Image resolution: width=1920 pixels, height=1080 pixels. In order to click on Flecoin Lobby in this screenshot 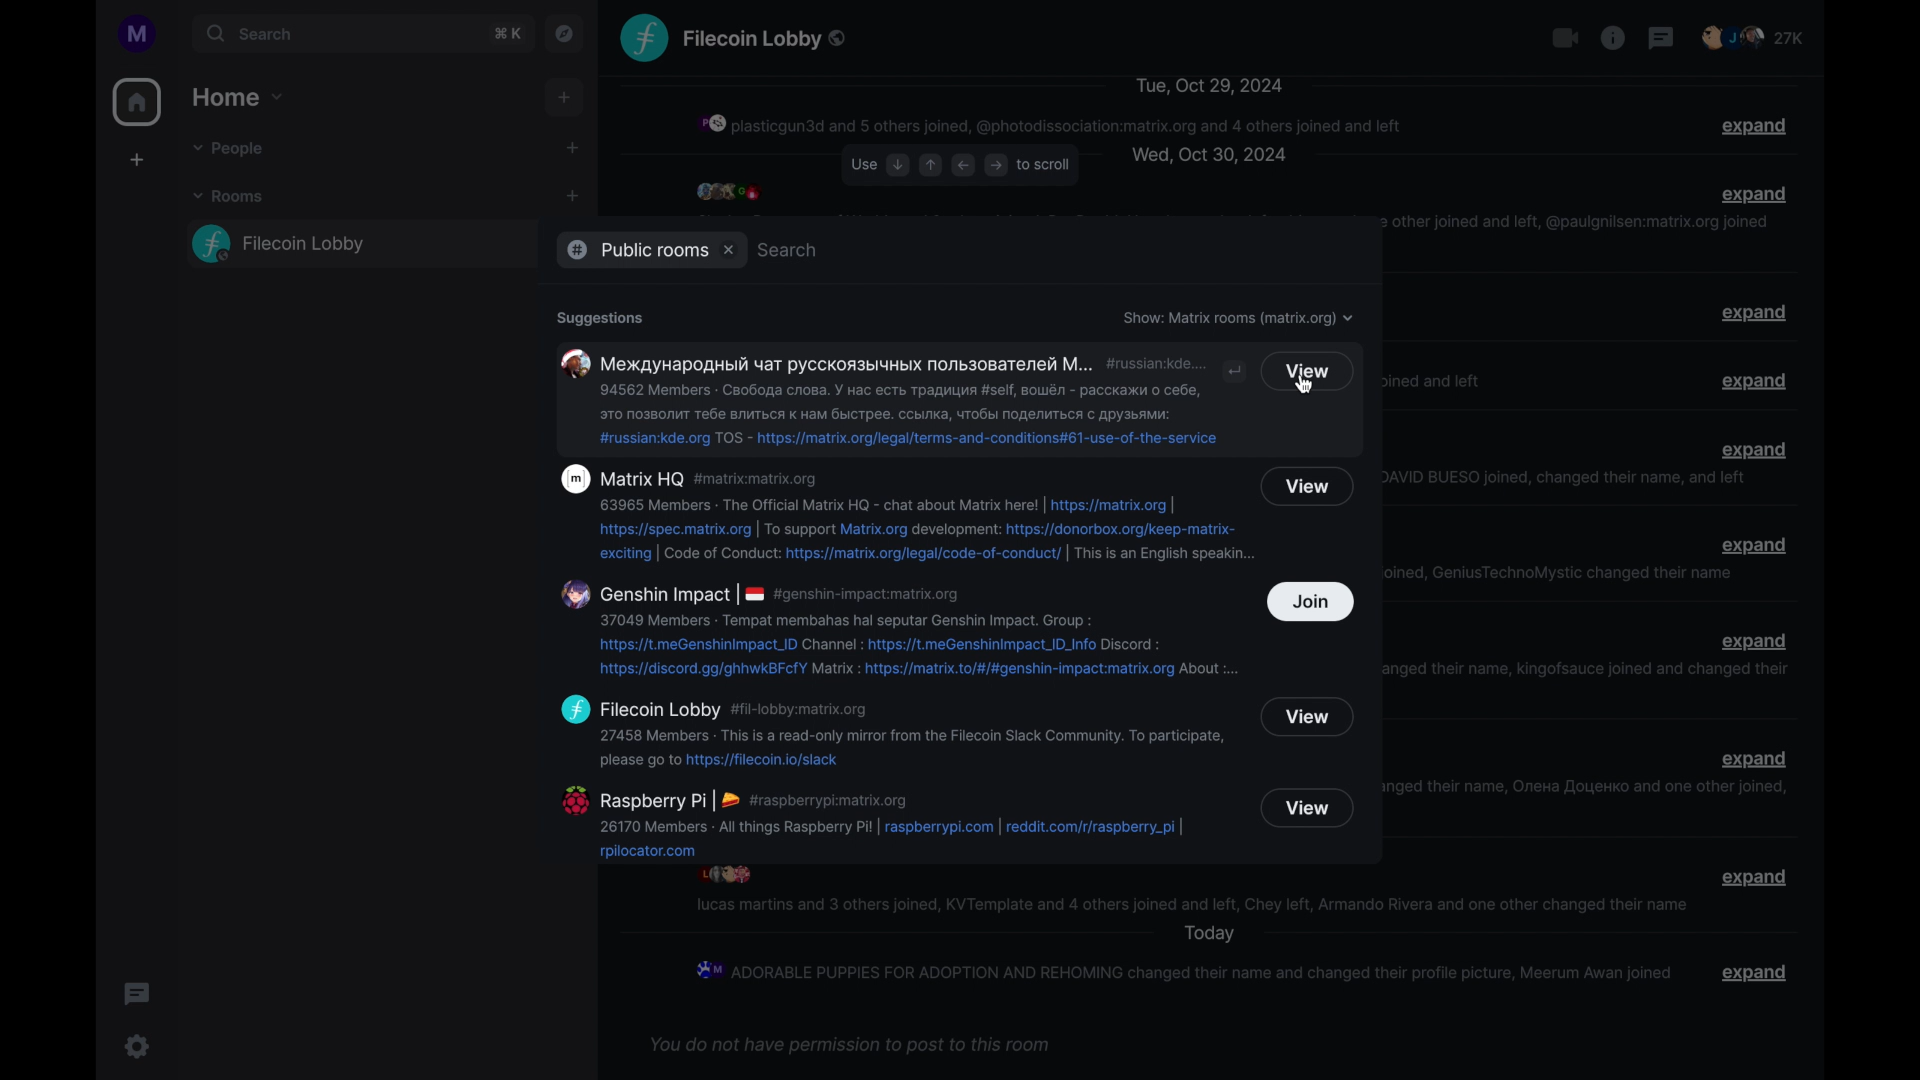, I will do `click(354, 243)`.